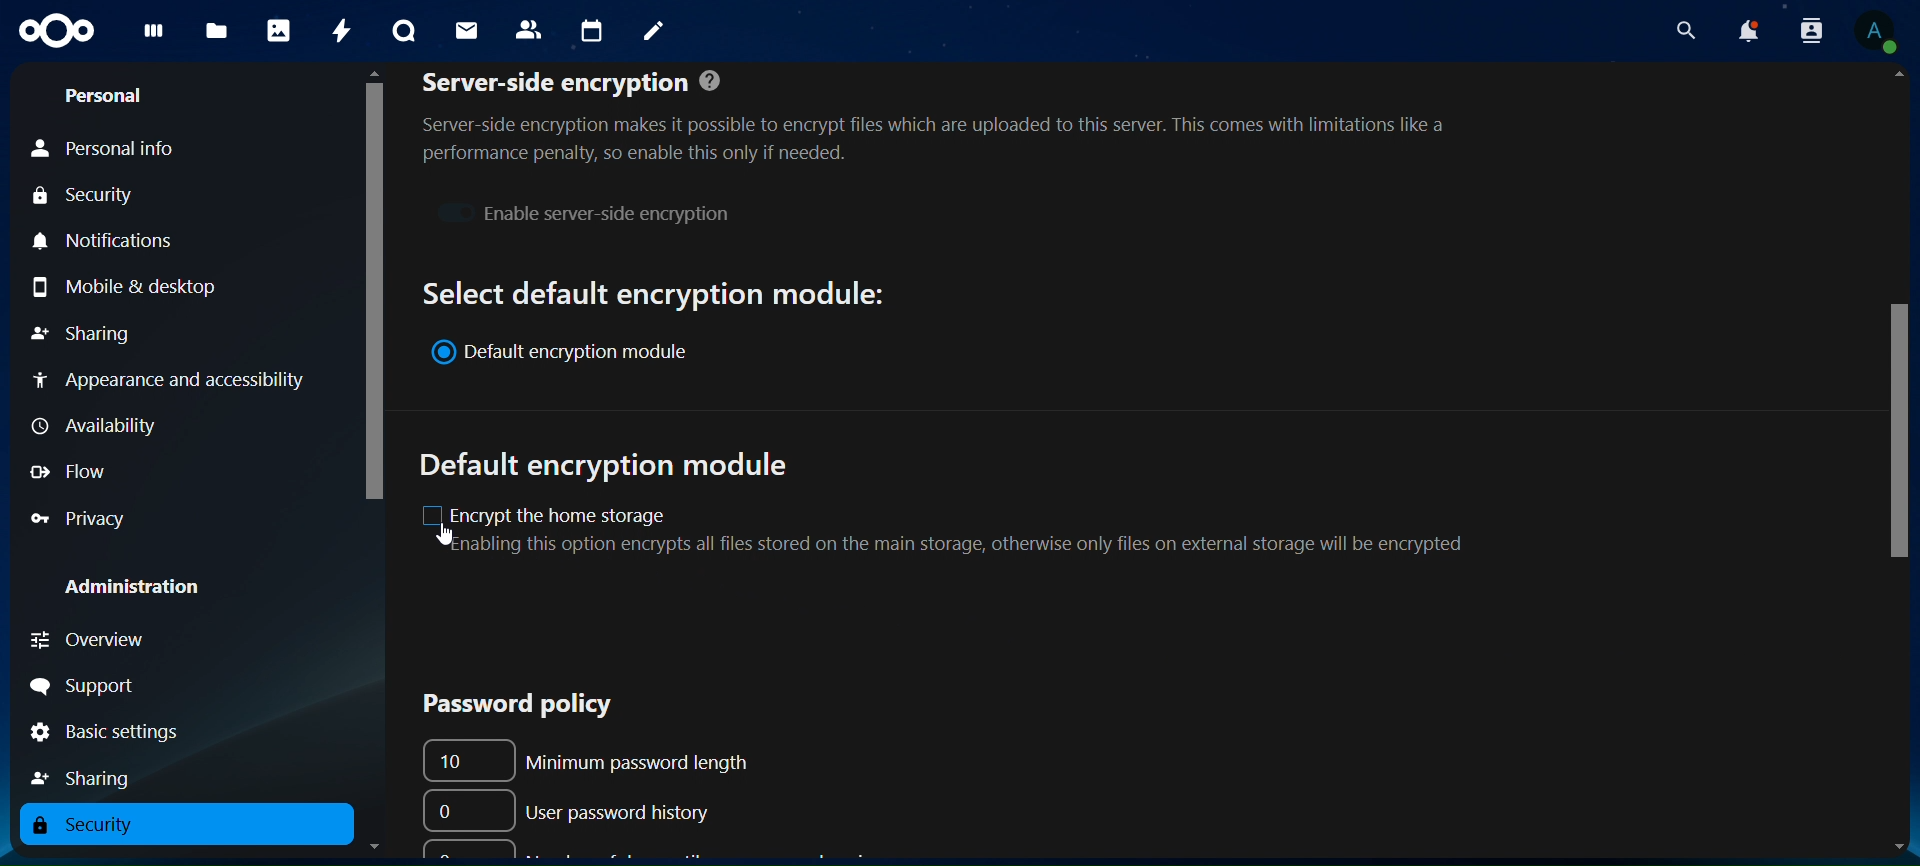 The width and height of the screenshot is (1920, 866). I want to click on icon, so click(53, 28).